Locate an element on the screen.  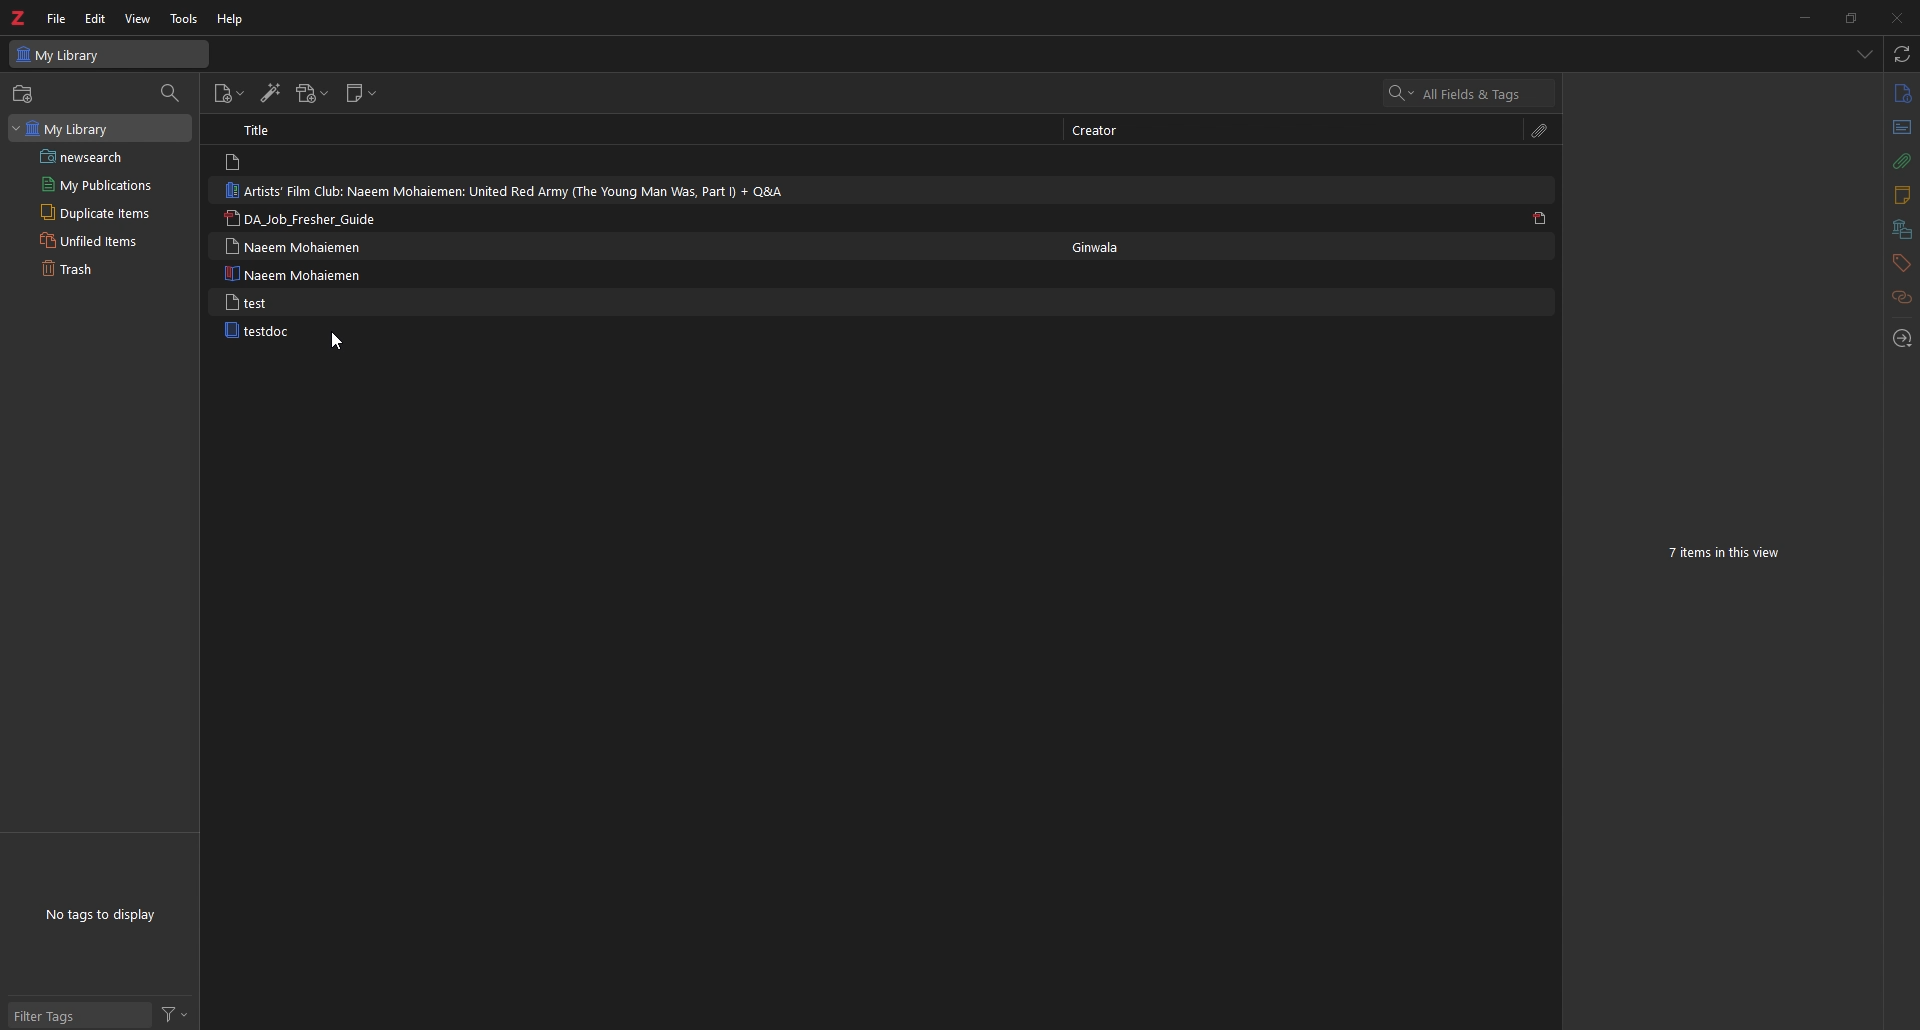
my library is located at coordinates (100, 128).